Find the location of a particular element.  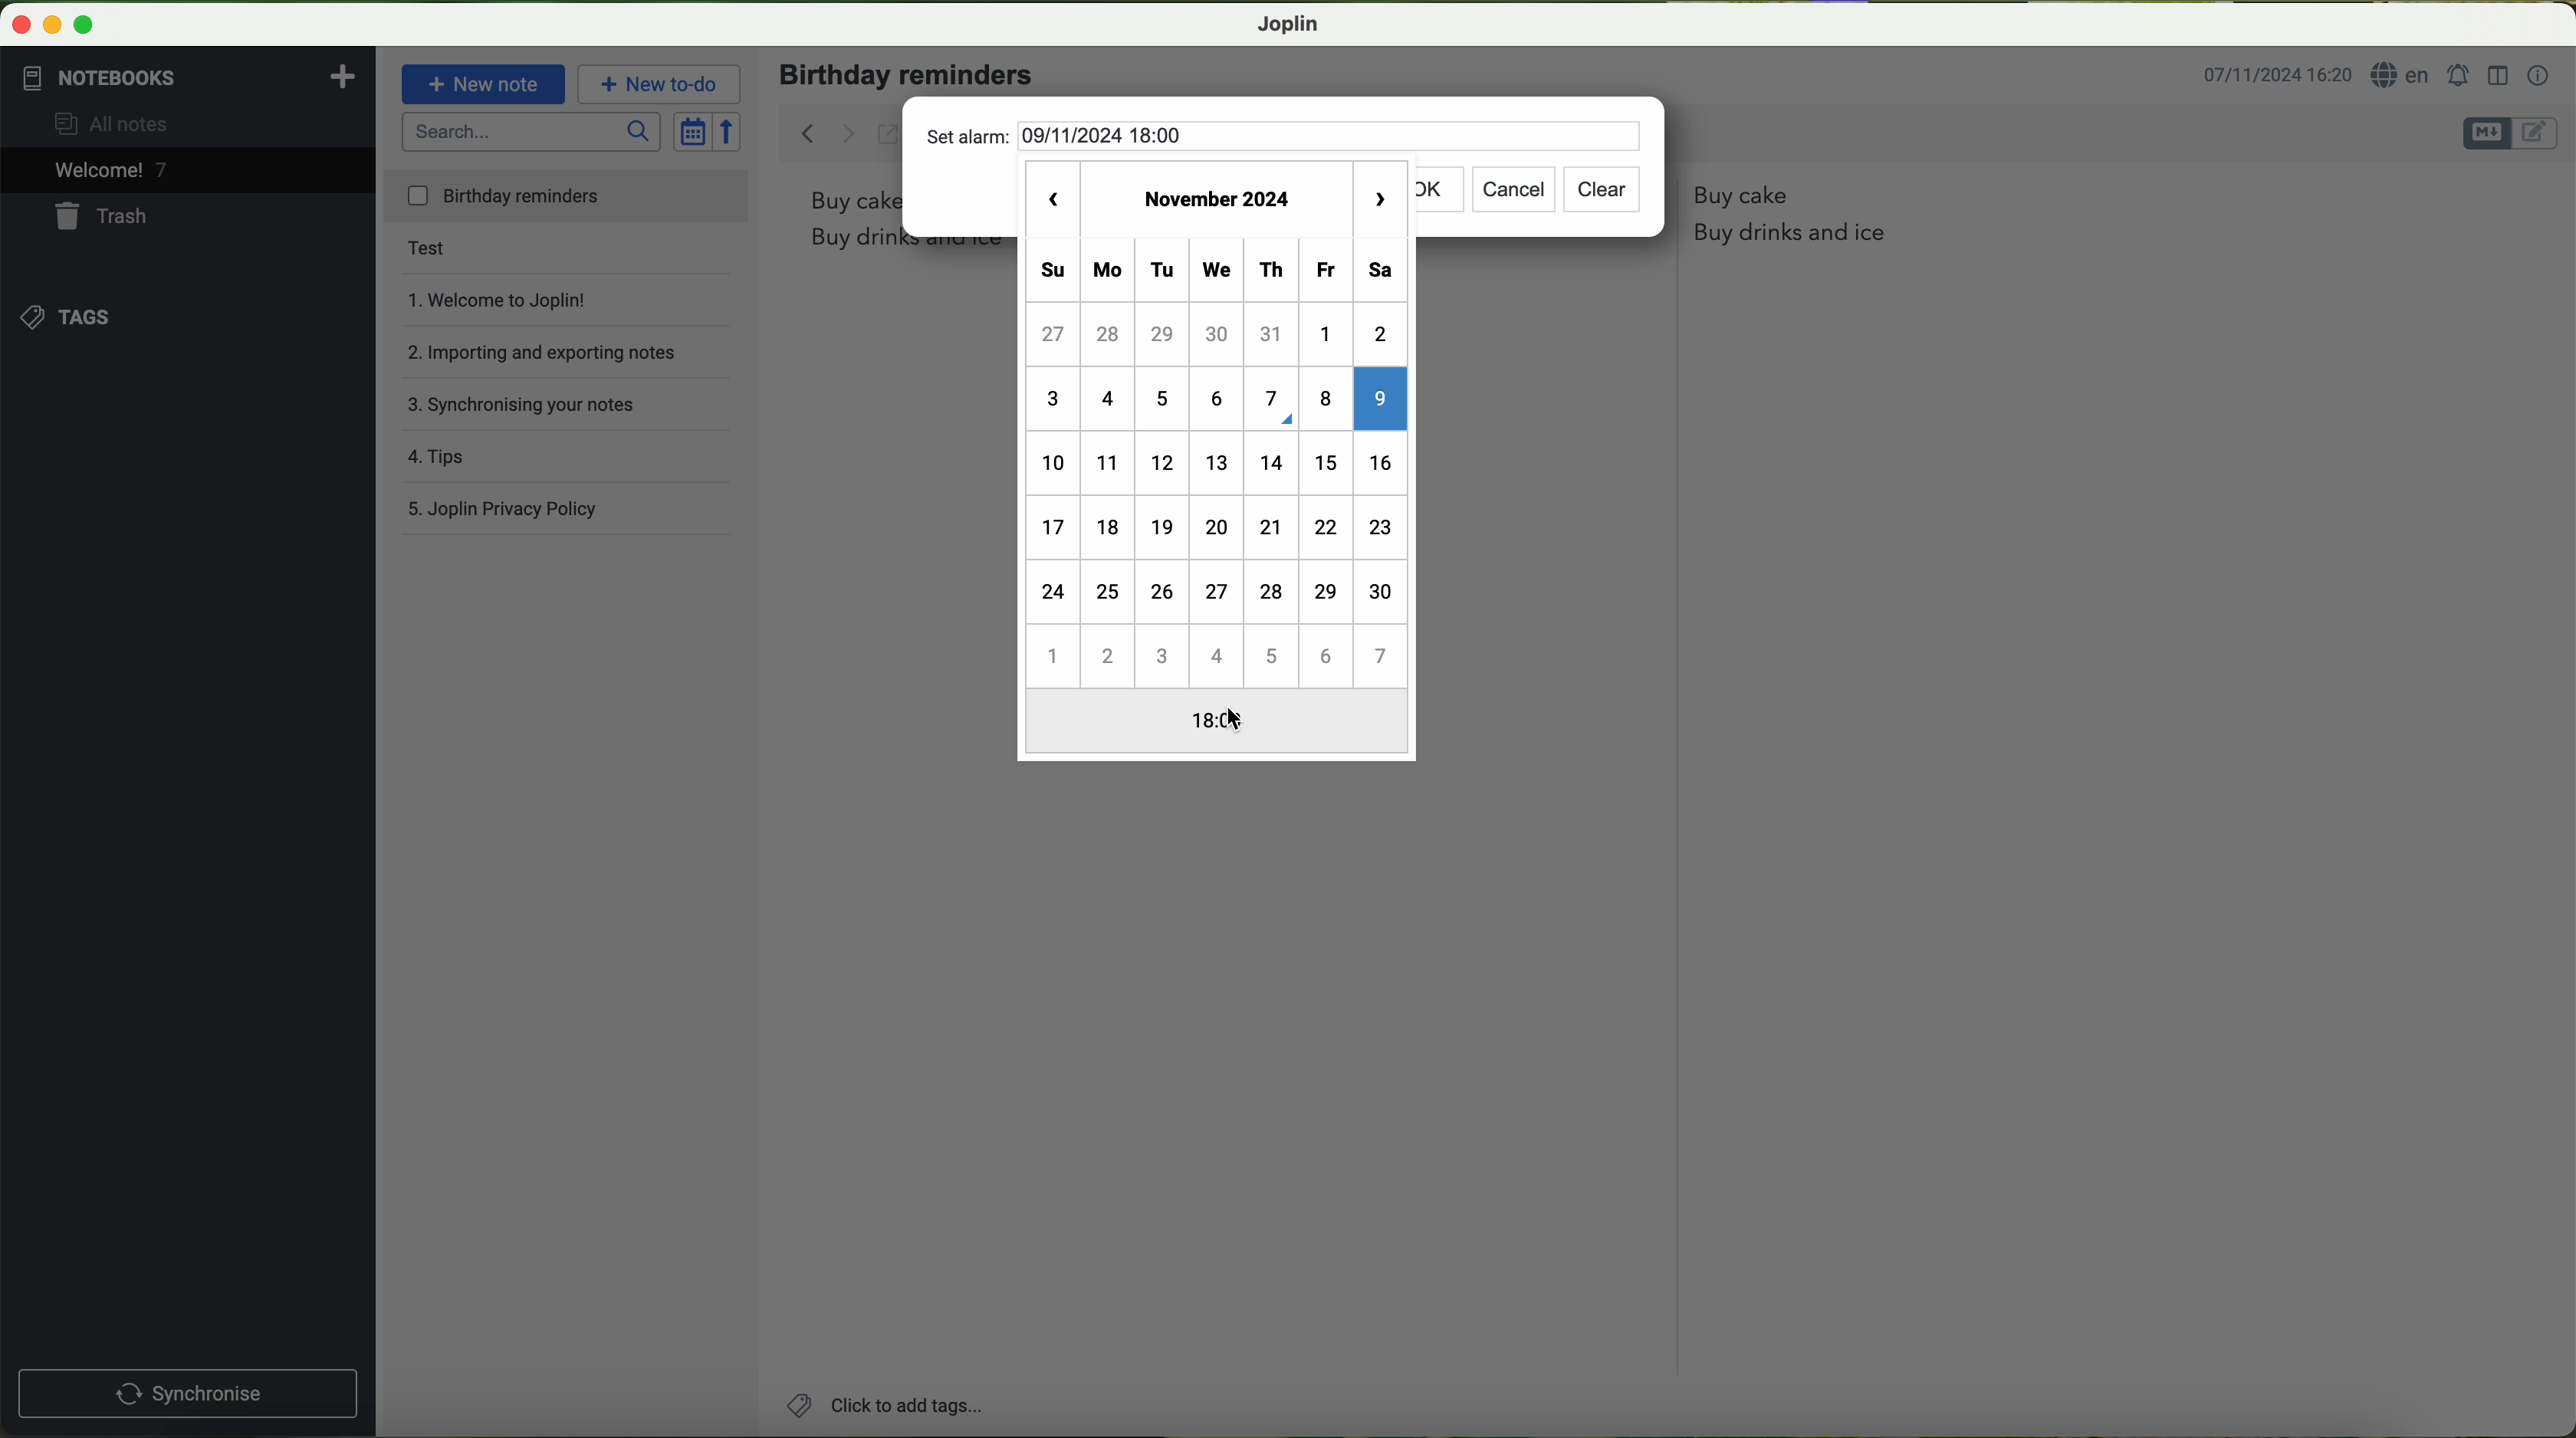

next is located at coordinates (1371, 192).